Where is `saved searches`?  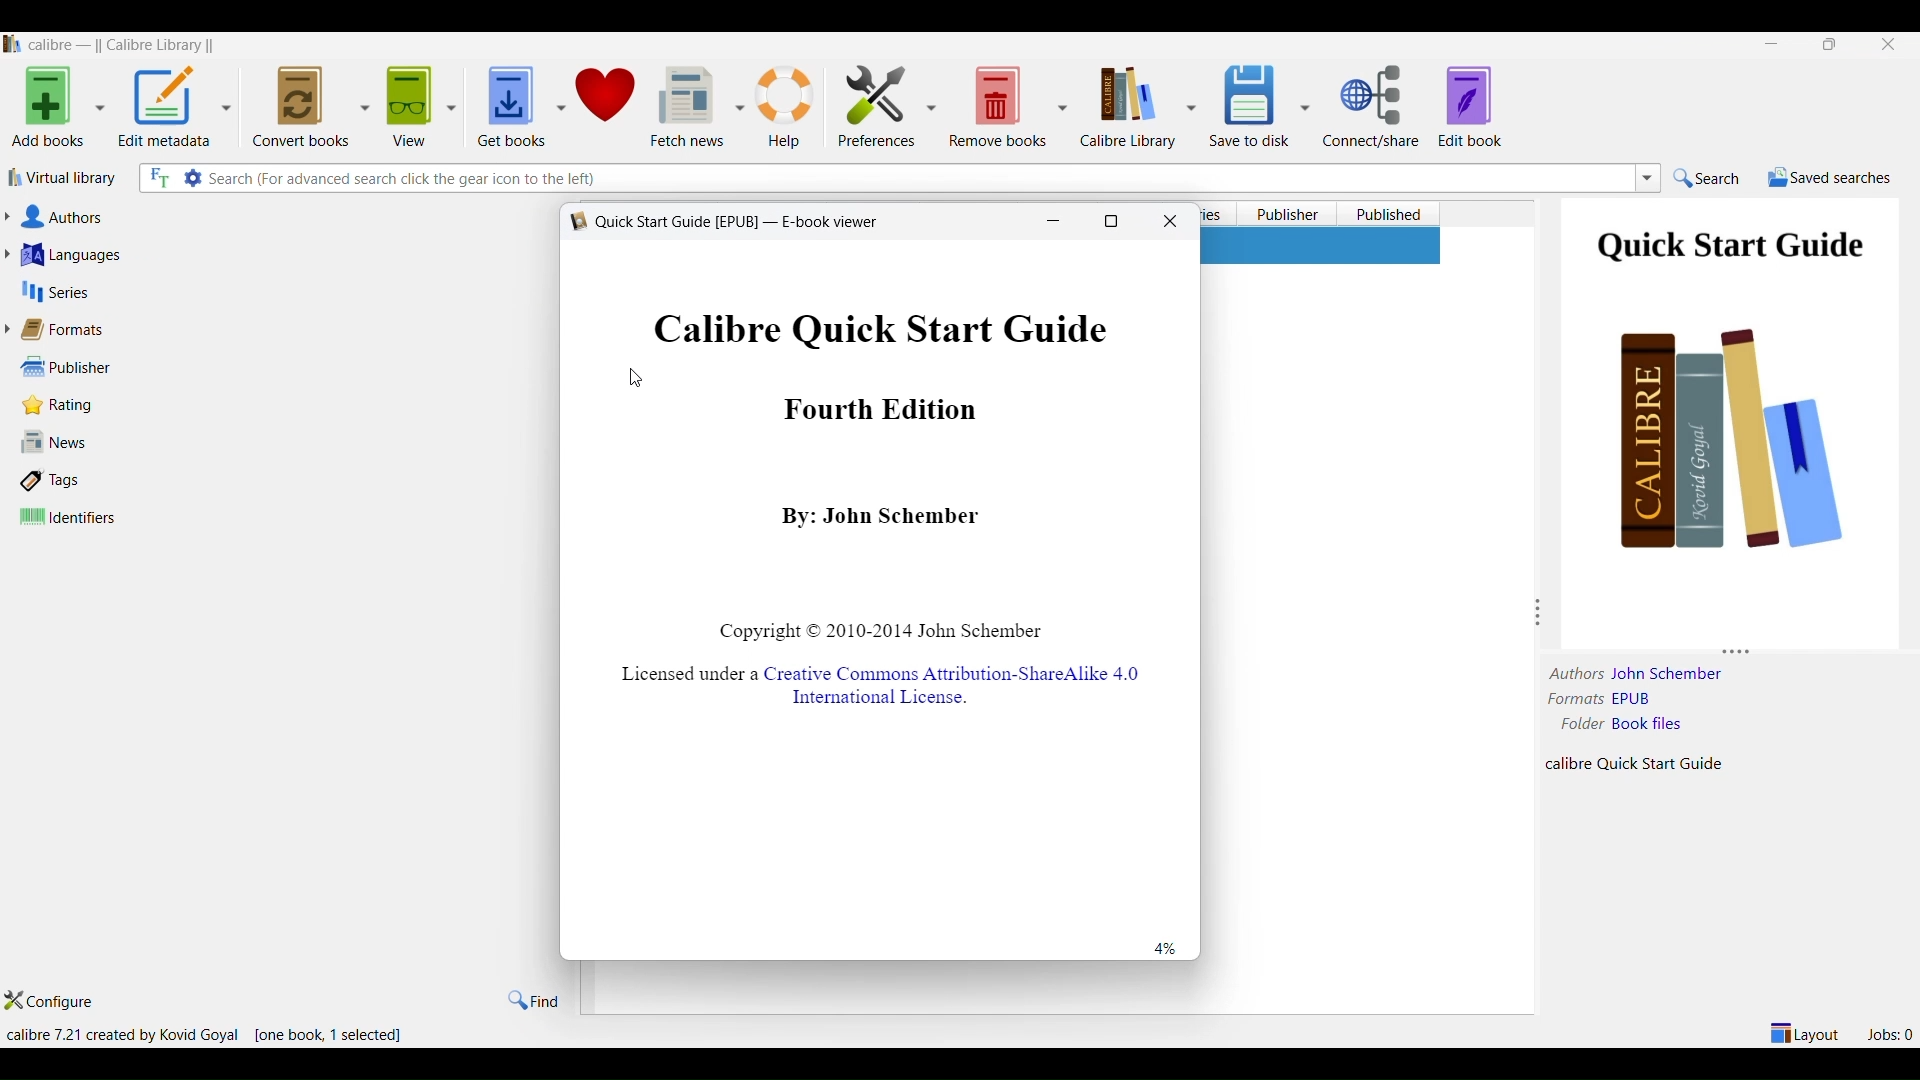 saved searches is located at coordinates (1831, 178).